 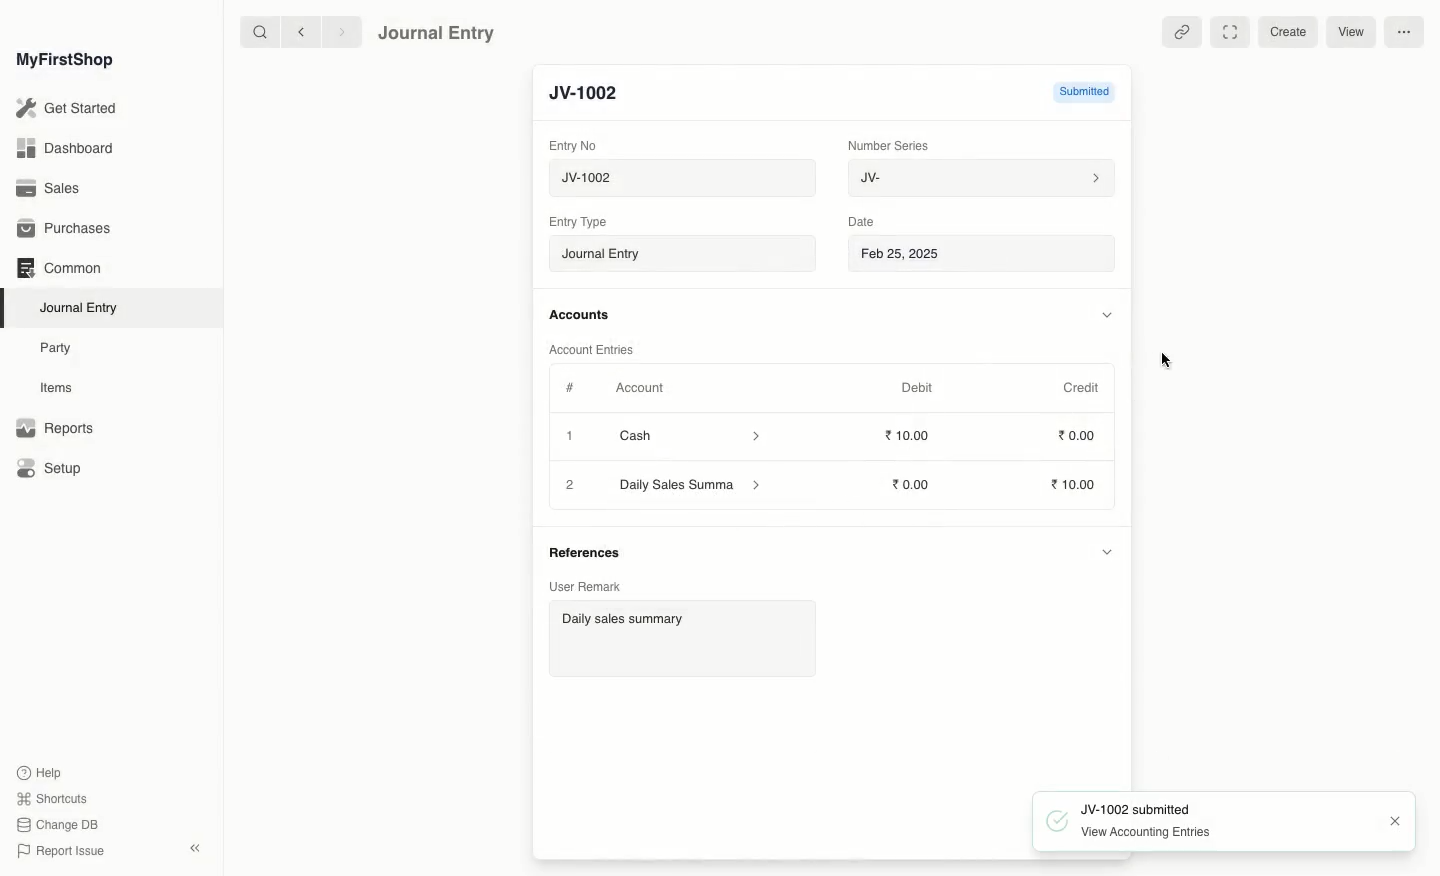 What do you see at coordinates (62, 388) in the screenshot?
I see `Items` at bounding box center [62, 388].